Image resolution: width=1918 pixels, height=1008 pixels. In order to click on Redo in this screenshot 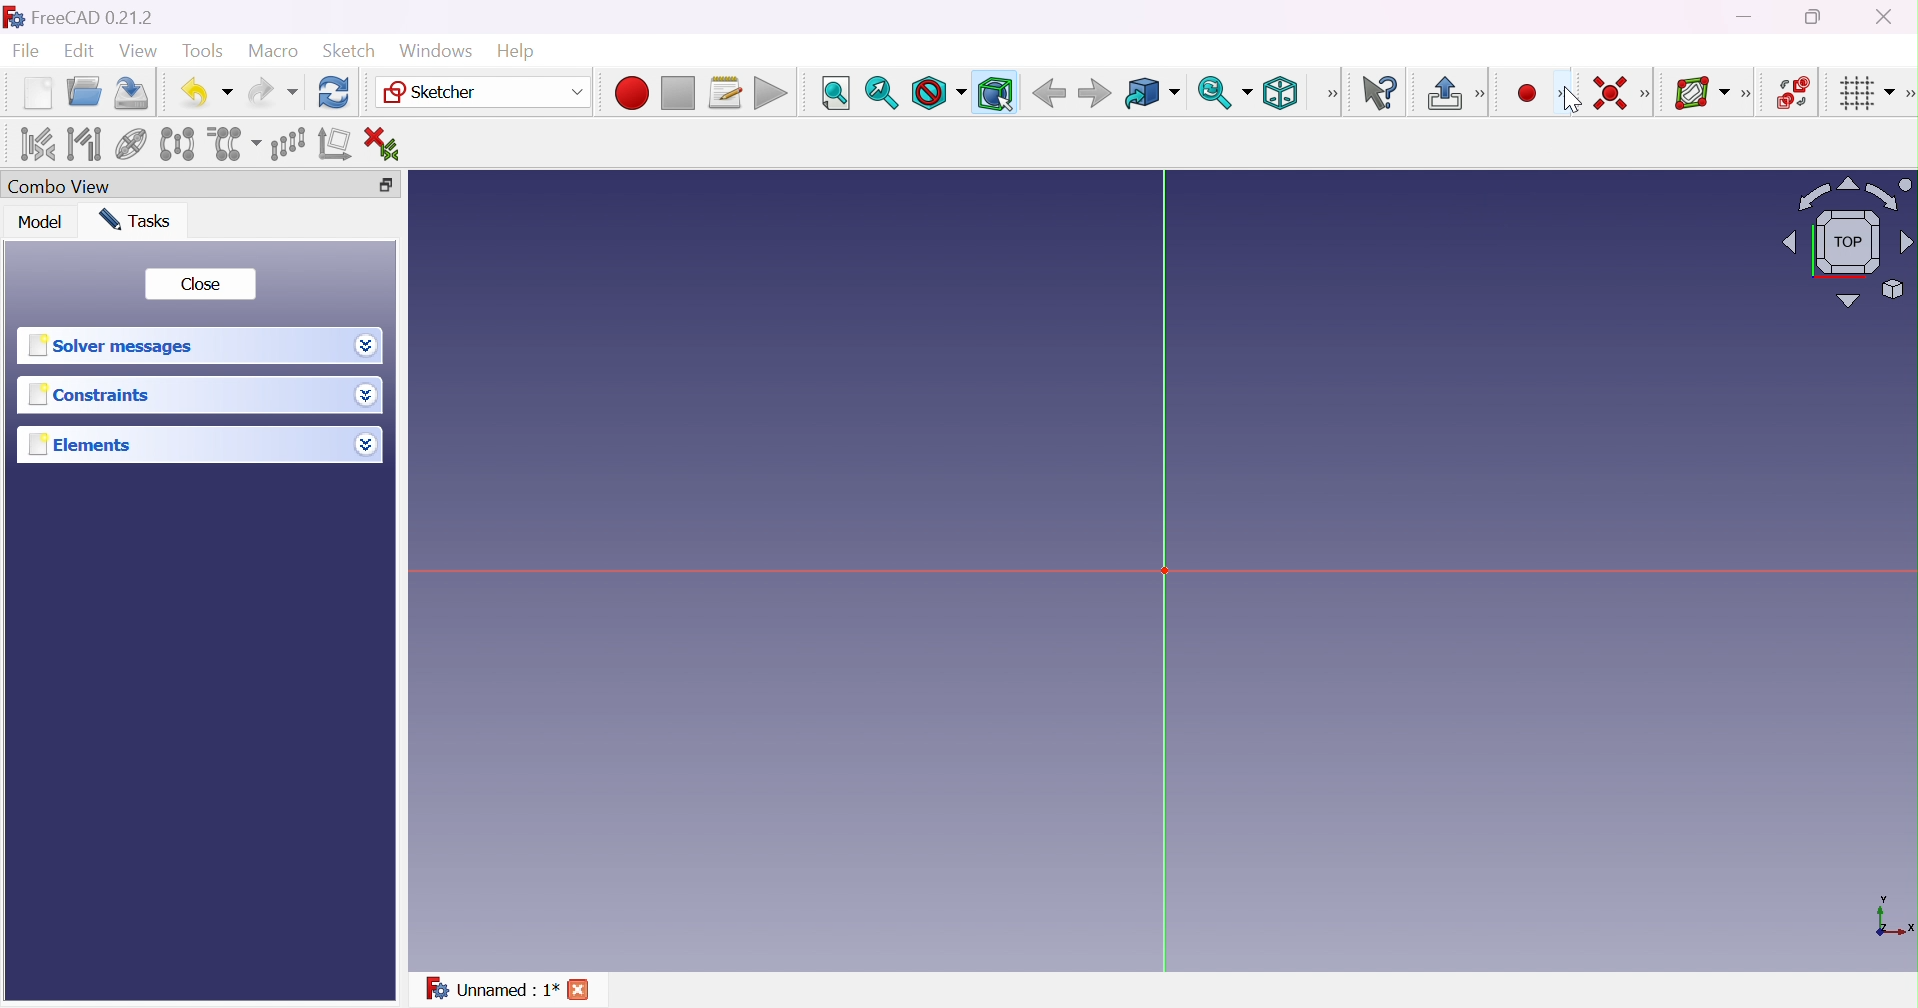, I will do `click(271, 93)`.